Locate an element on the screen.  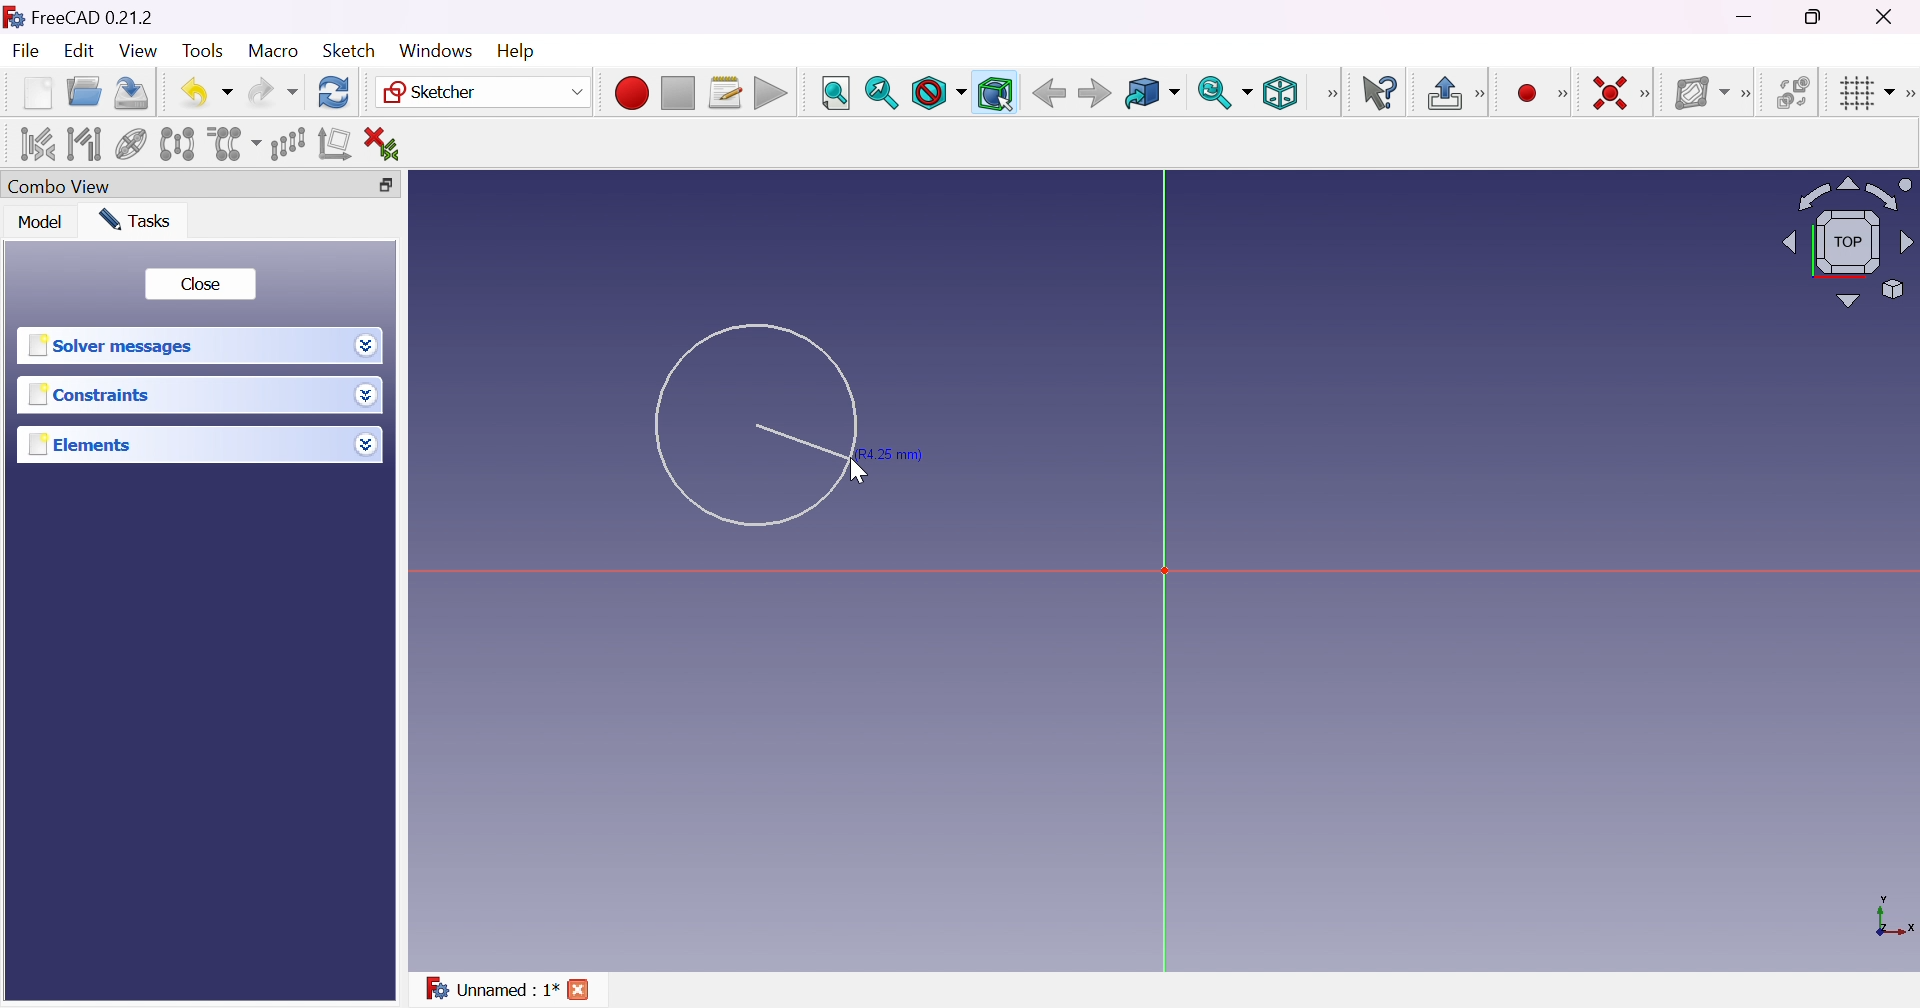
Create point is located at coordinates (1530, 92).